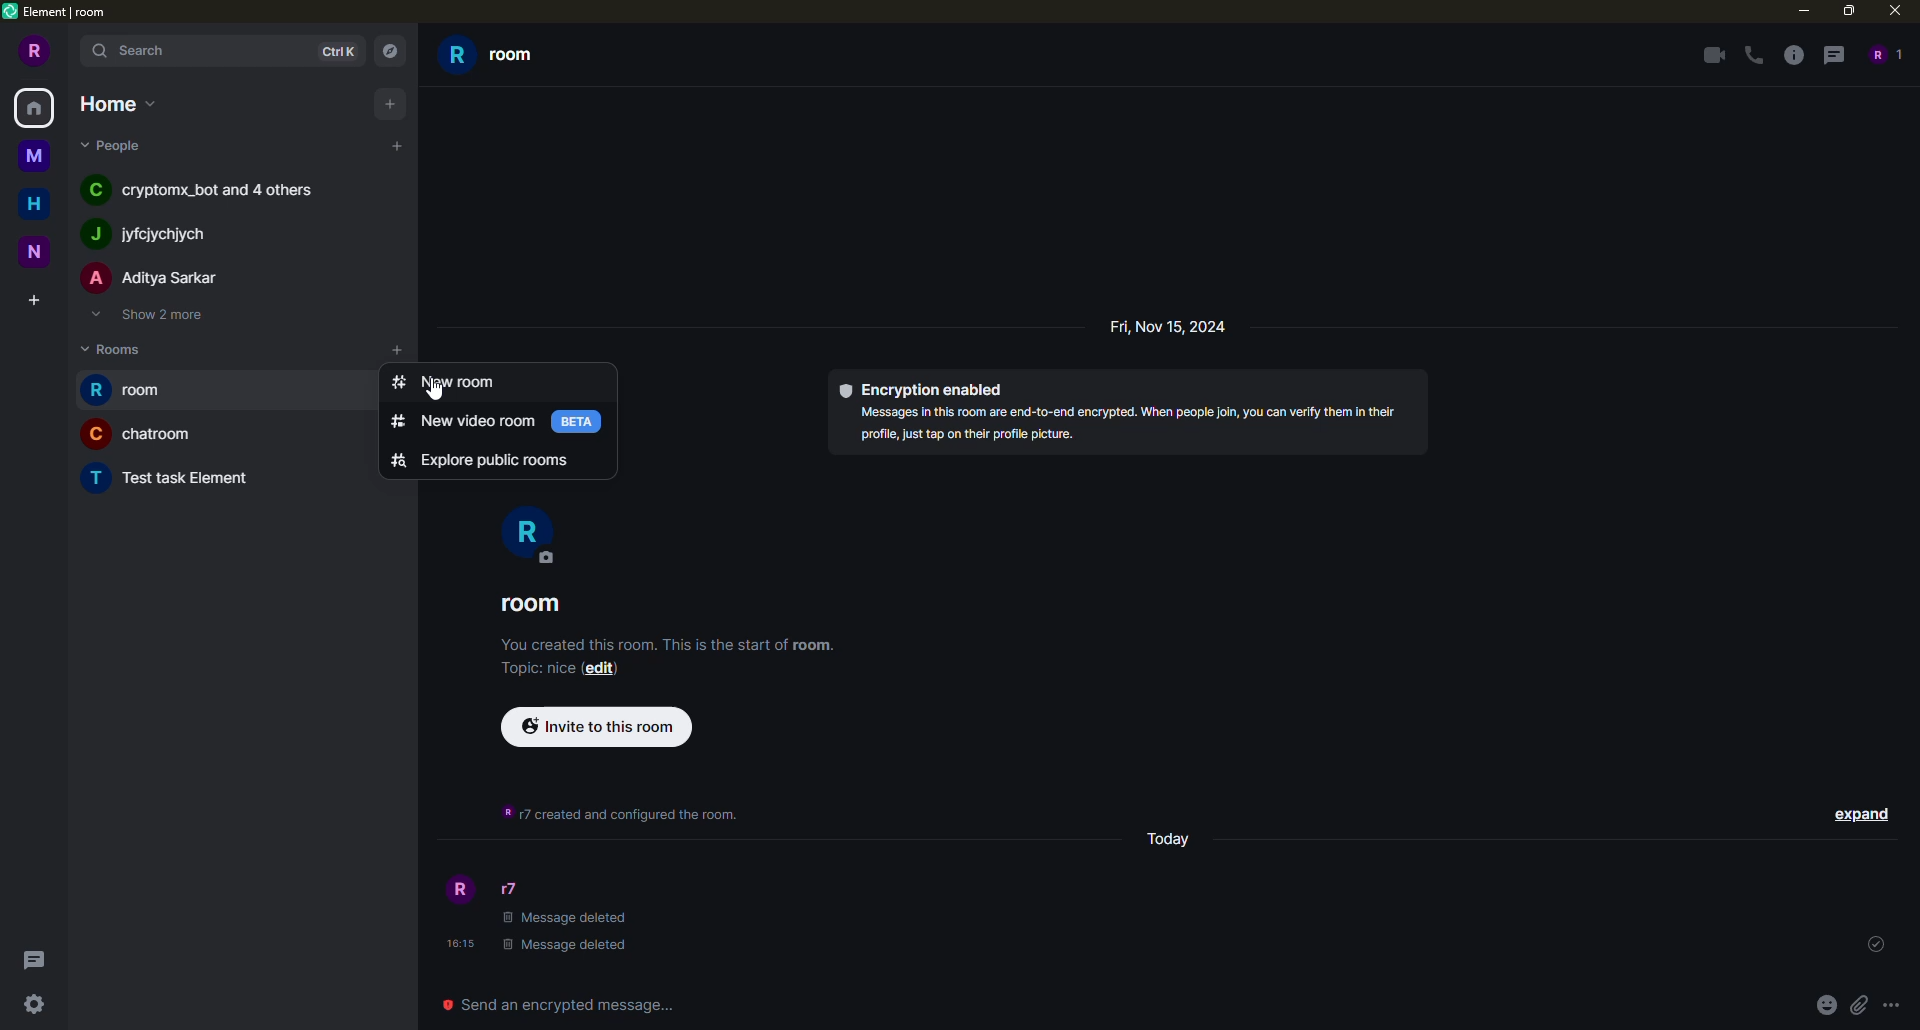 The height and width of the screenshot is (1030, 1920). I want to click on people, so click(153, 277).